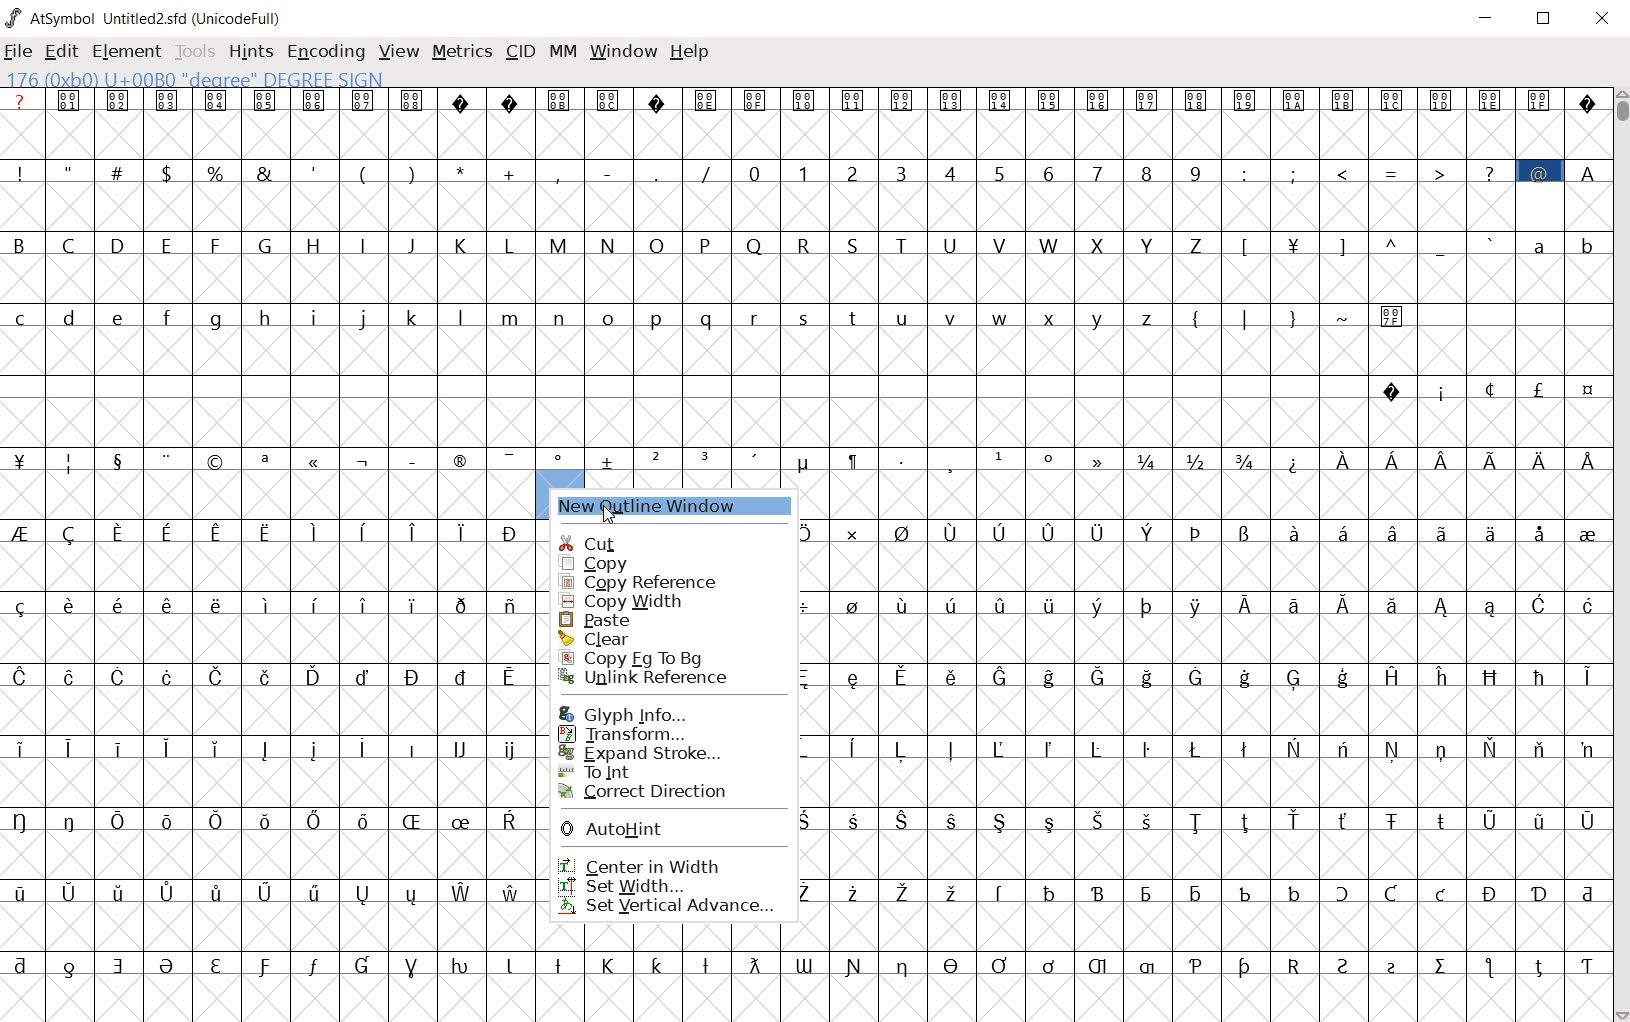 Image resolution: width=1630 pixels, height=1022 pixels. Describe the element at coordinates (1202, 785) in the screenshot. I see `` at that location.